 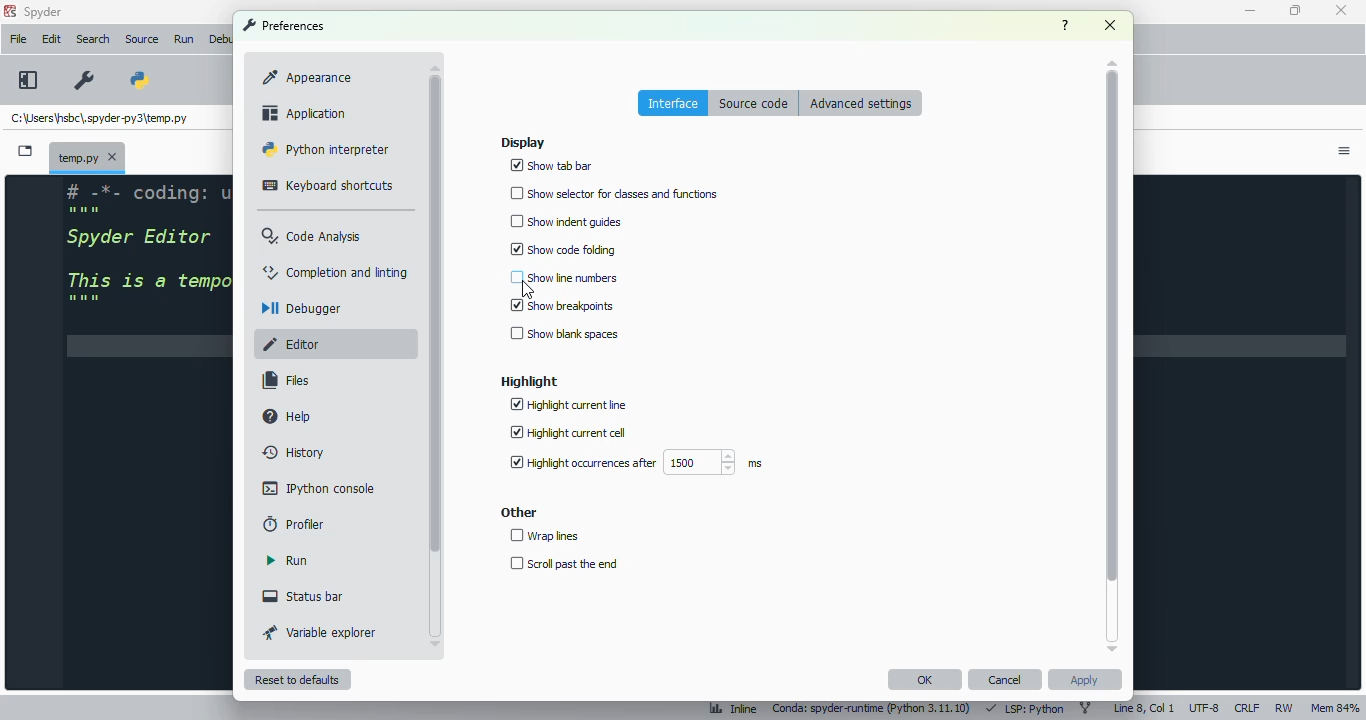 What do you see at coordinates (1205, 708) in the screenshot?
I see `UTF-8` at bounding box center [1205, 708].